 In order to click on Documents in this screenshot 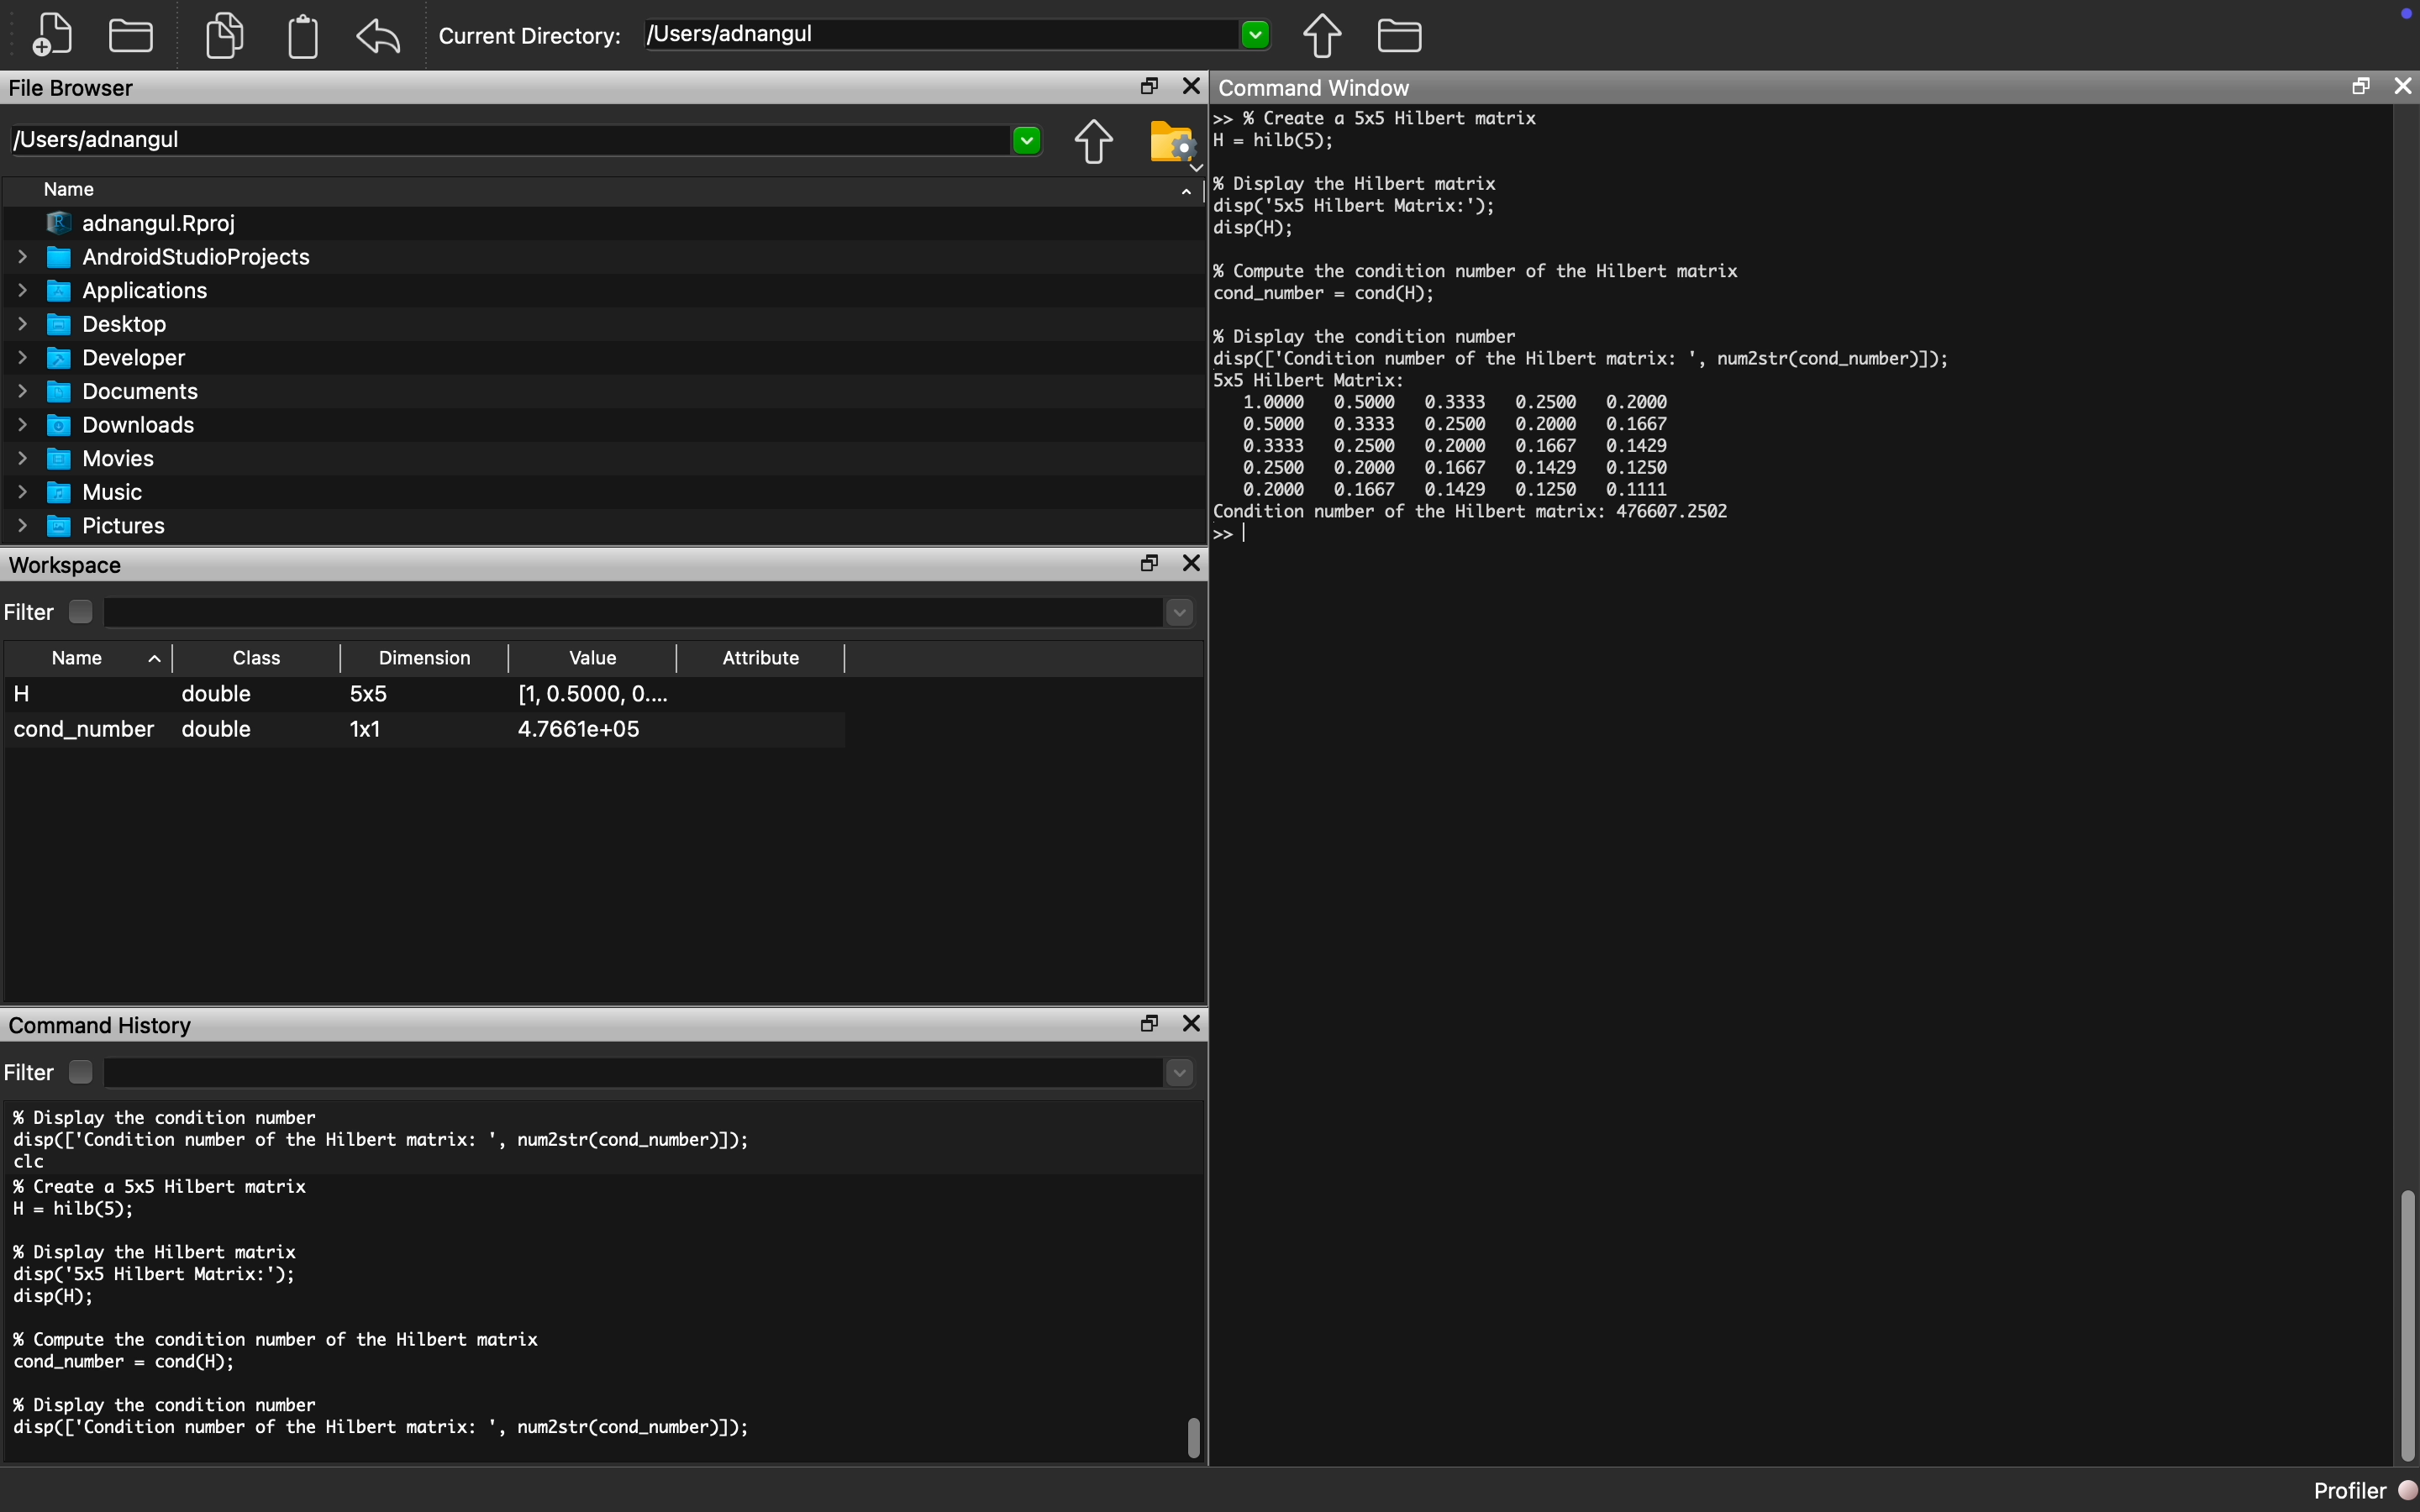, I will do `click(109, 392)`.